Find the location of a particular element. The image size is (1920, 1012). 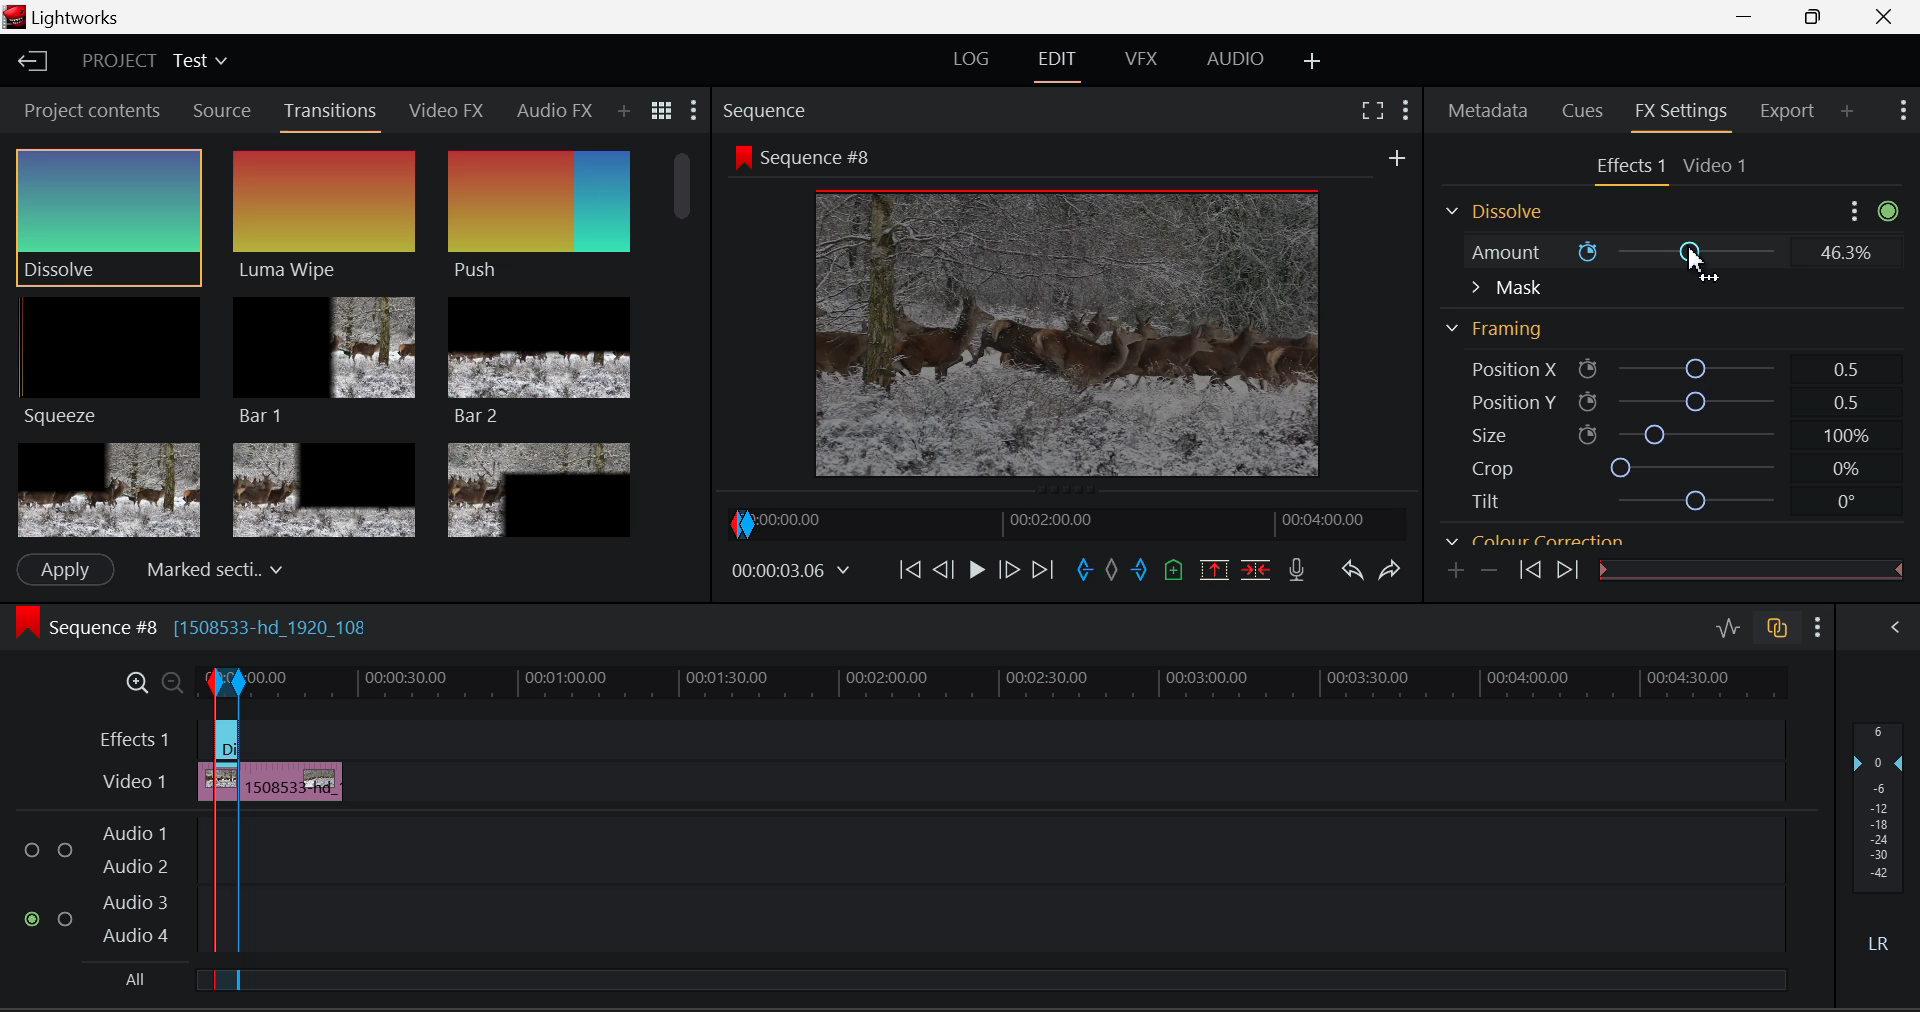

Project Timeline is located at coordinates (1018, 681).